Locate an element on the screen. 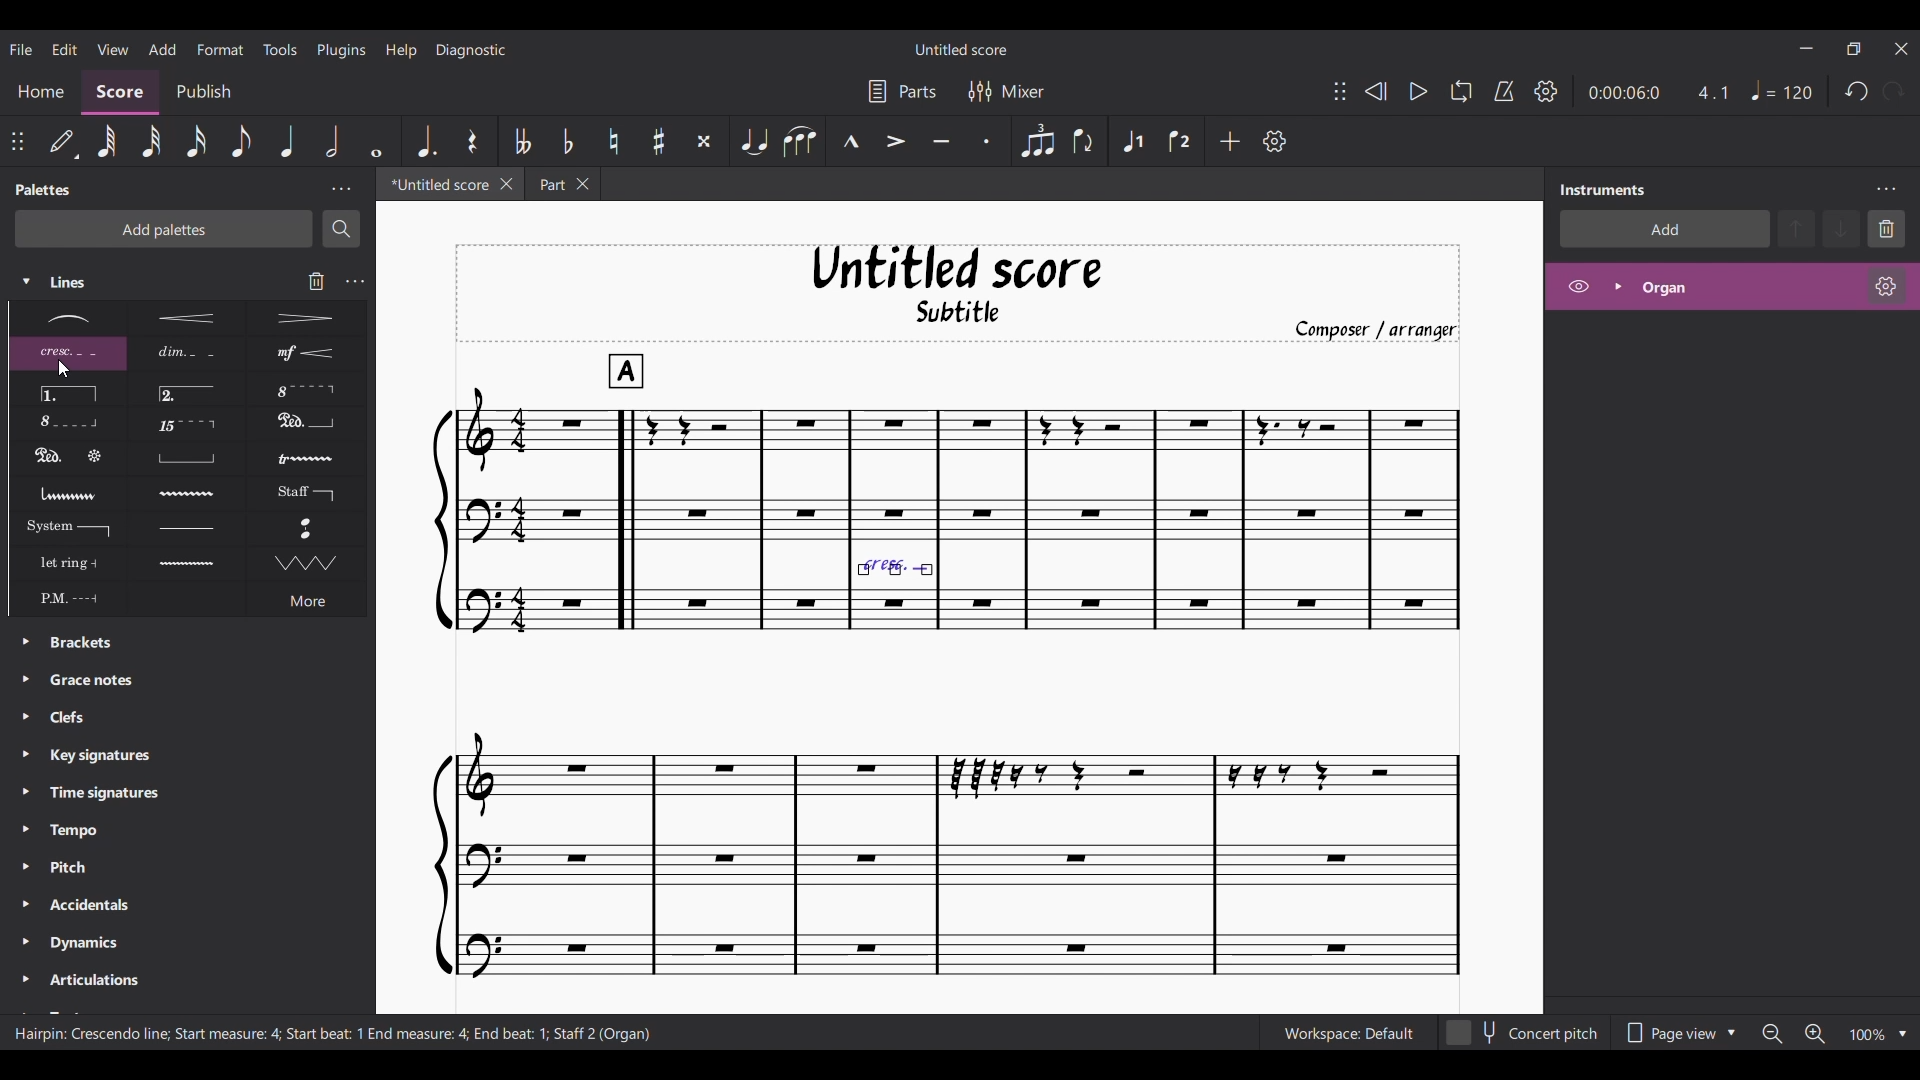 The width and height of the screenshot is (1920, 1080). Half note is located at coordinates (332, 141).